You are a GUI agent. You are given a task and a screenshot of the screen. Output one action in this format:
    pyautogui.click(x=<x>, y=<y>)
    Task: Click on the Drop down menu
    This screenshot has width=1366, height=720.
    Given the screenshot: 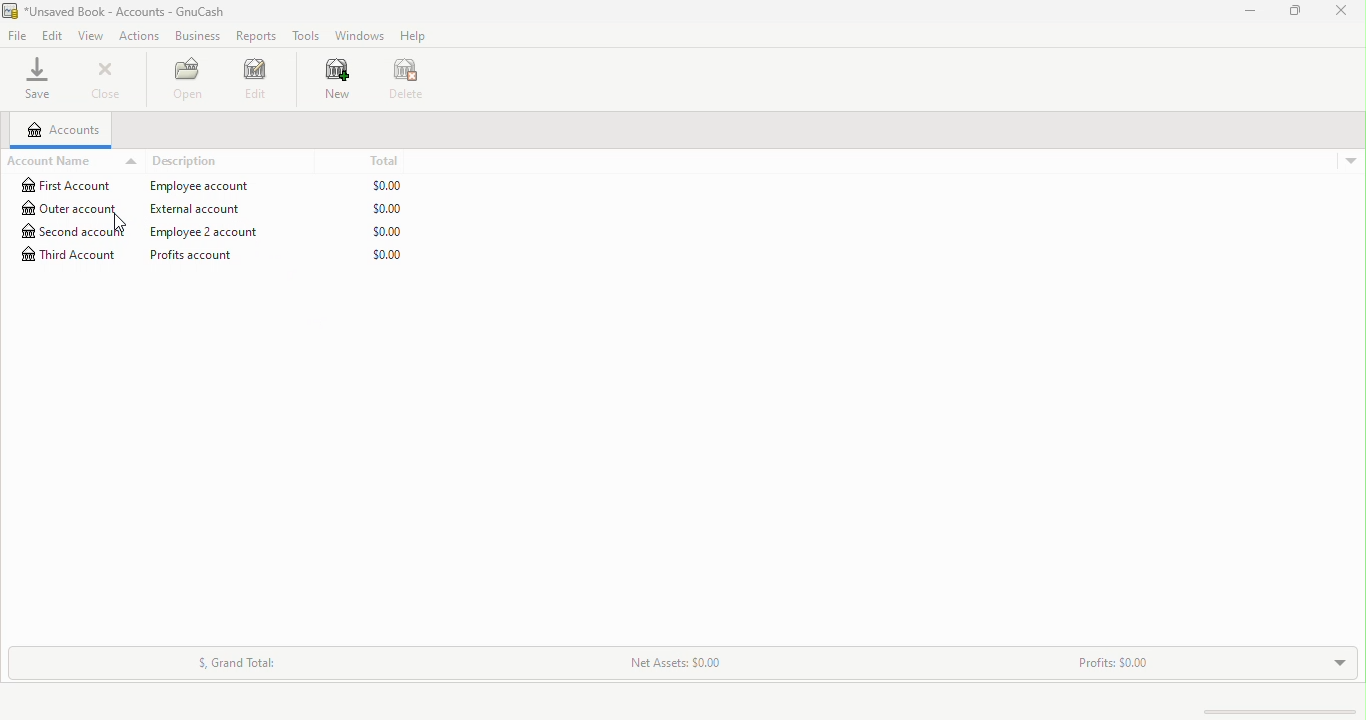 What is the action you would take?
    pyautogui.click(x=1333, y=661)
    